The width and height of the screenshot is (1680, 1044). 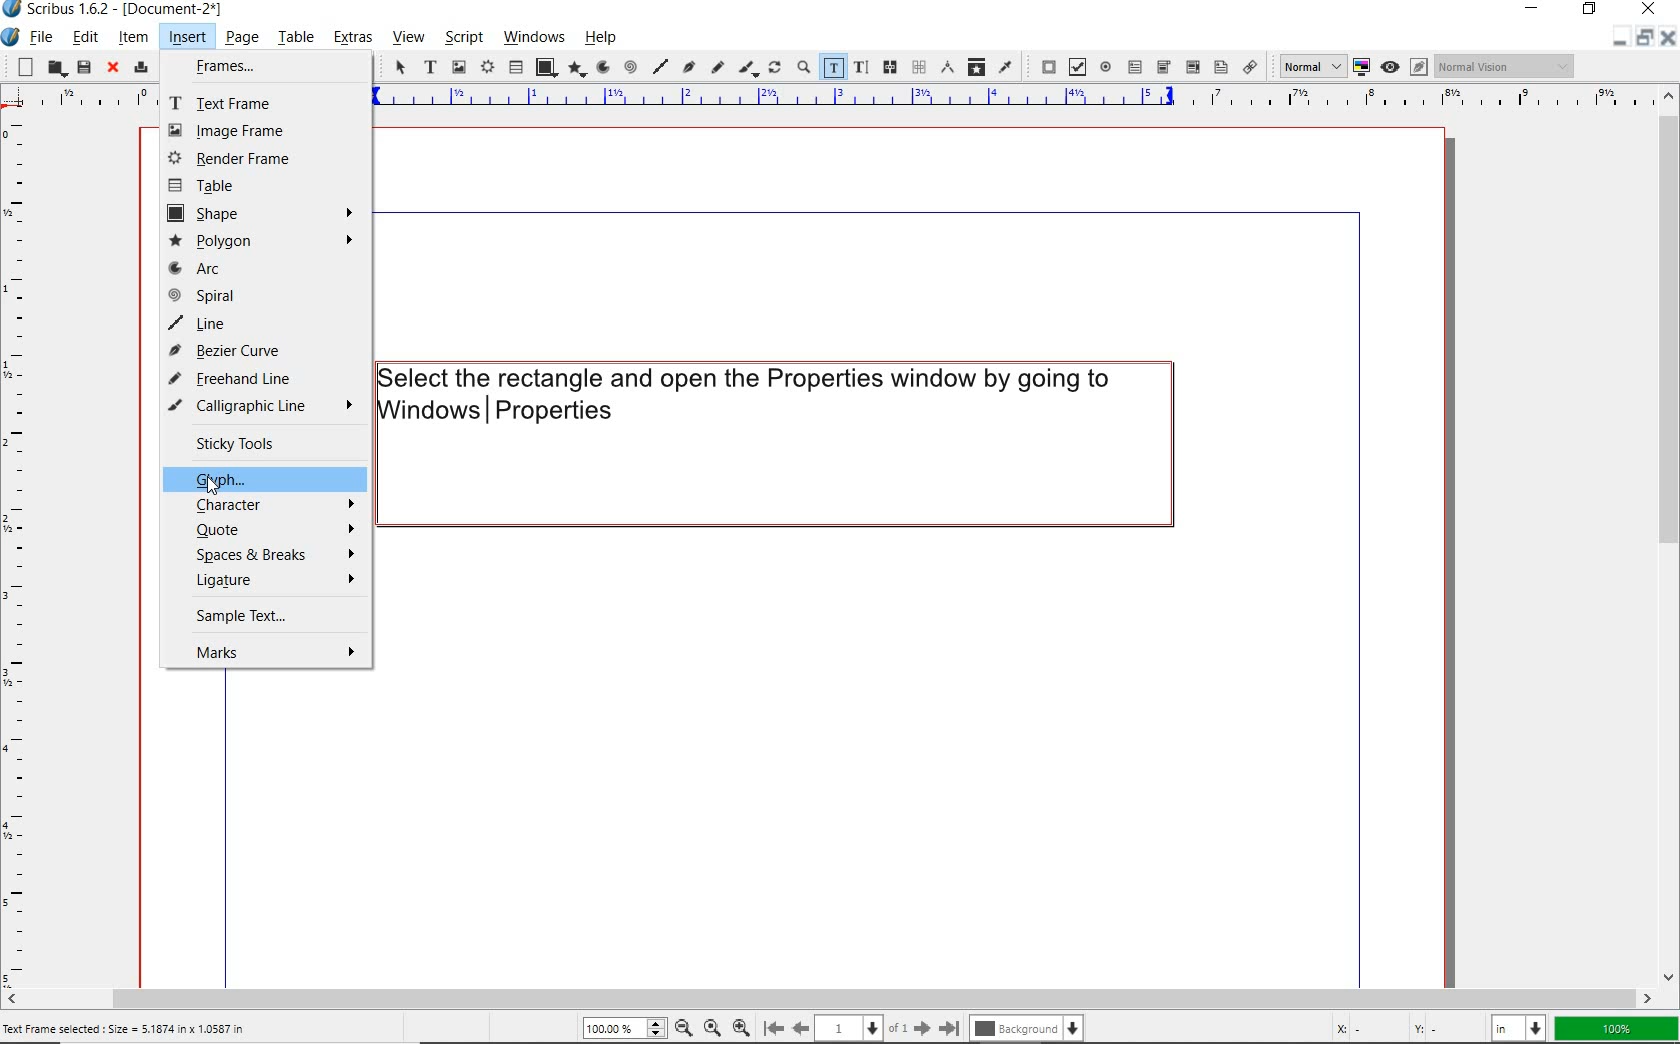 What do you see at coordinates (295, 36) in the screenshot?
I see `table` at bounding box center [295, 36].